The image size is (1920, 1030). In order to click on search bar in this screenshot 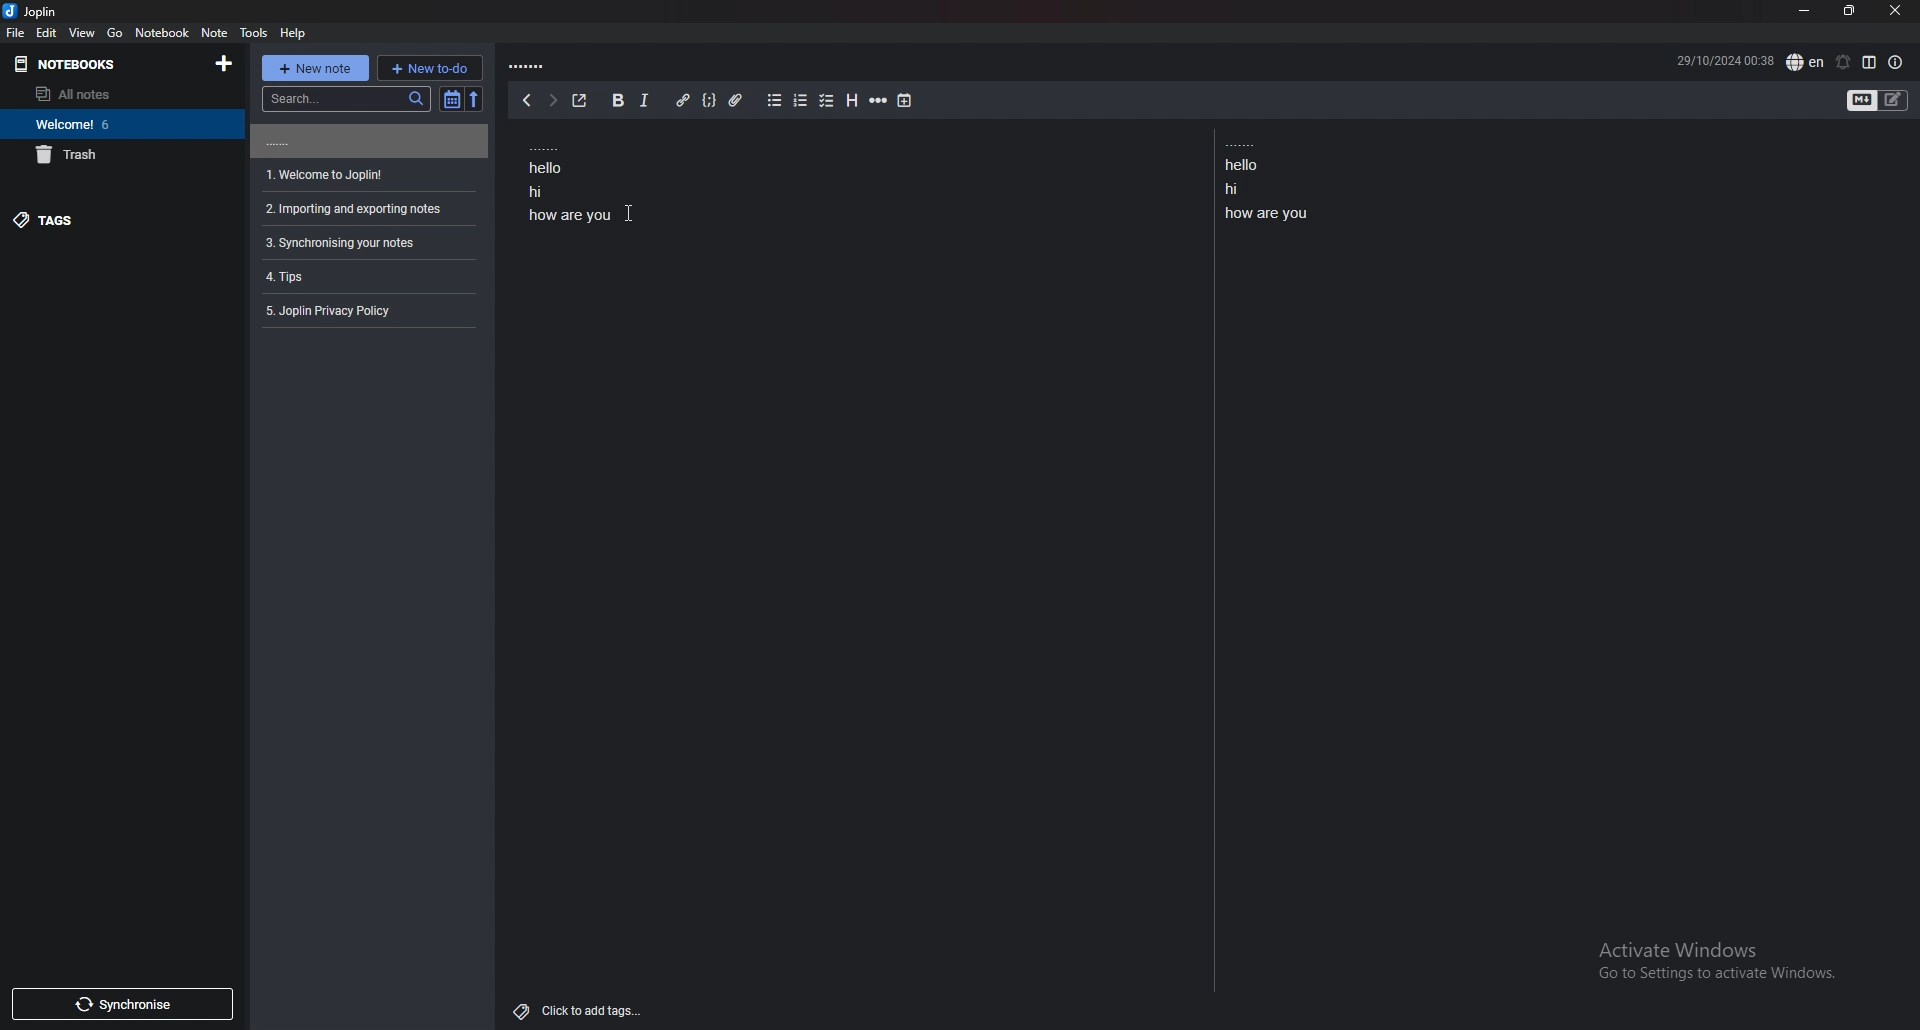, I will do `click(345, 98)`.